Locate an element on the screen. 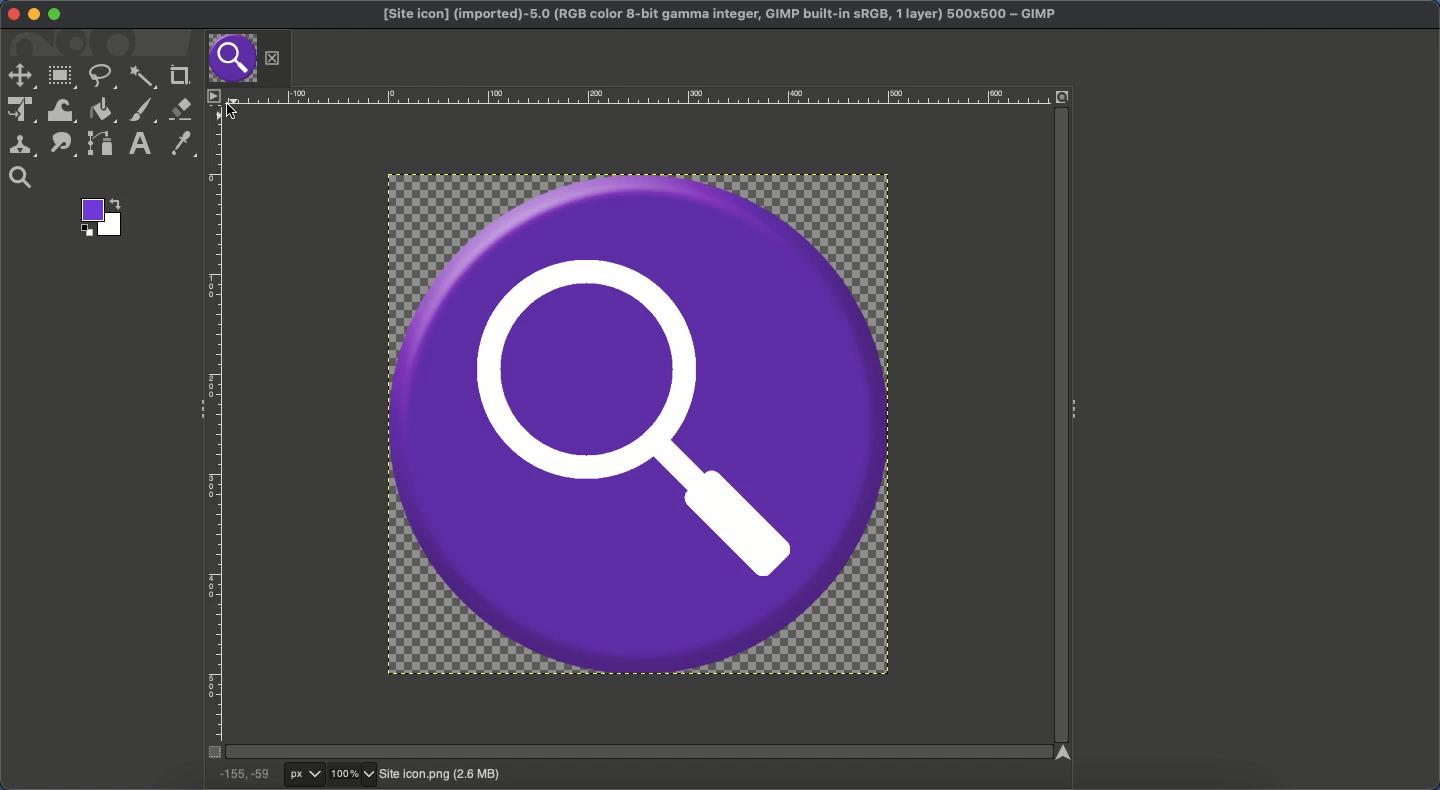  Minimize is located at coordinates (34, 15).